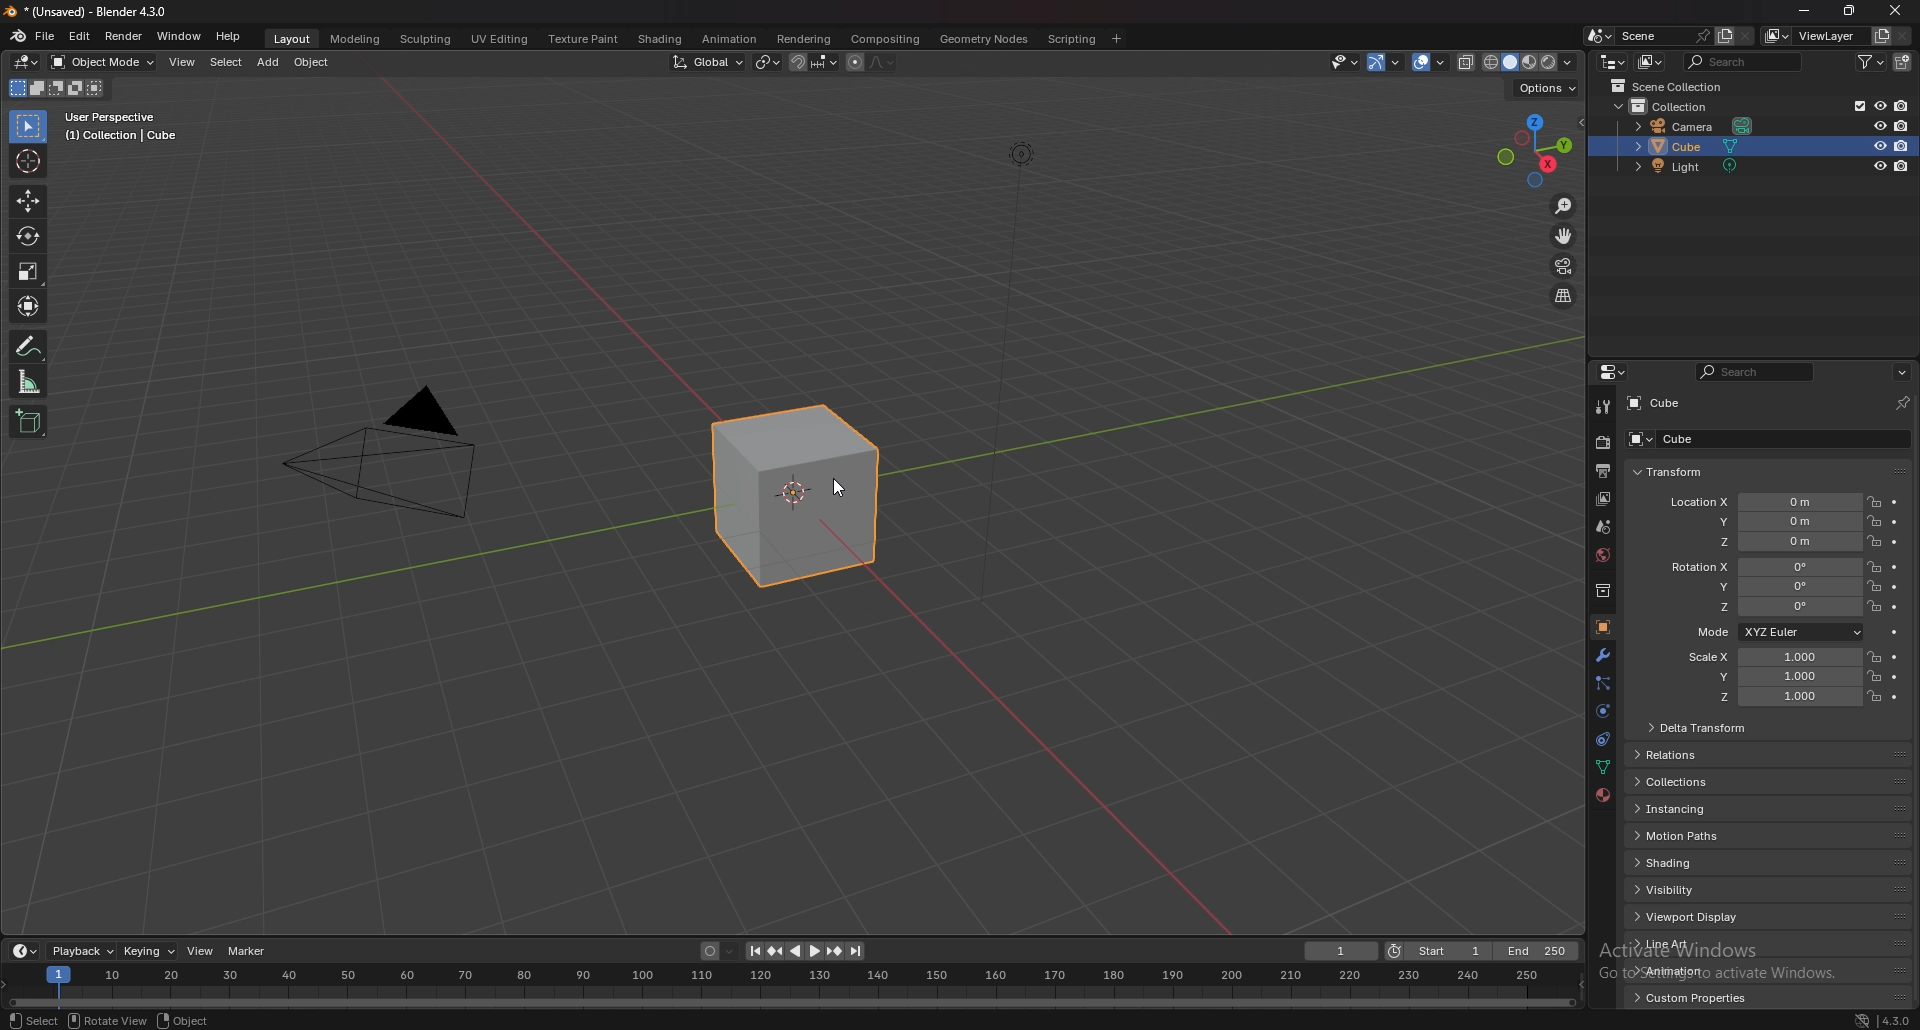 This screenshot has width=1920, height=1030. What do you see at coordinates (18, 37) in the screenshot?
I see `blender` at bounding box center [18, 37].